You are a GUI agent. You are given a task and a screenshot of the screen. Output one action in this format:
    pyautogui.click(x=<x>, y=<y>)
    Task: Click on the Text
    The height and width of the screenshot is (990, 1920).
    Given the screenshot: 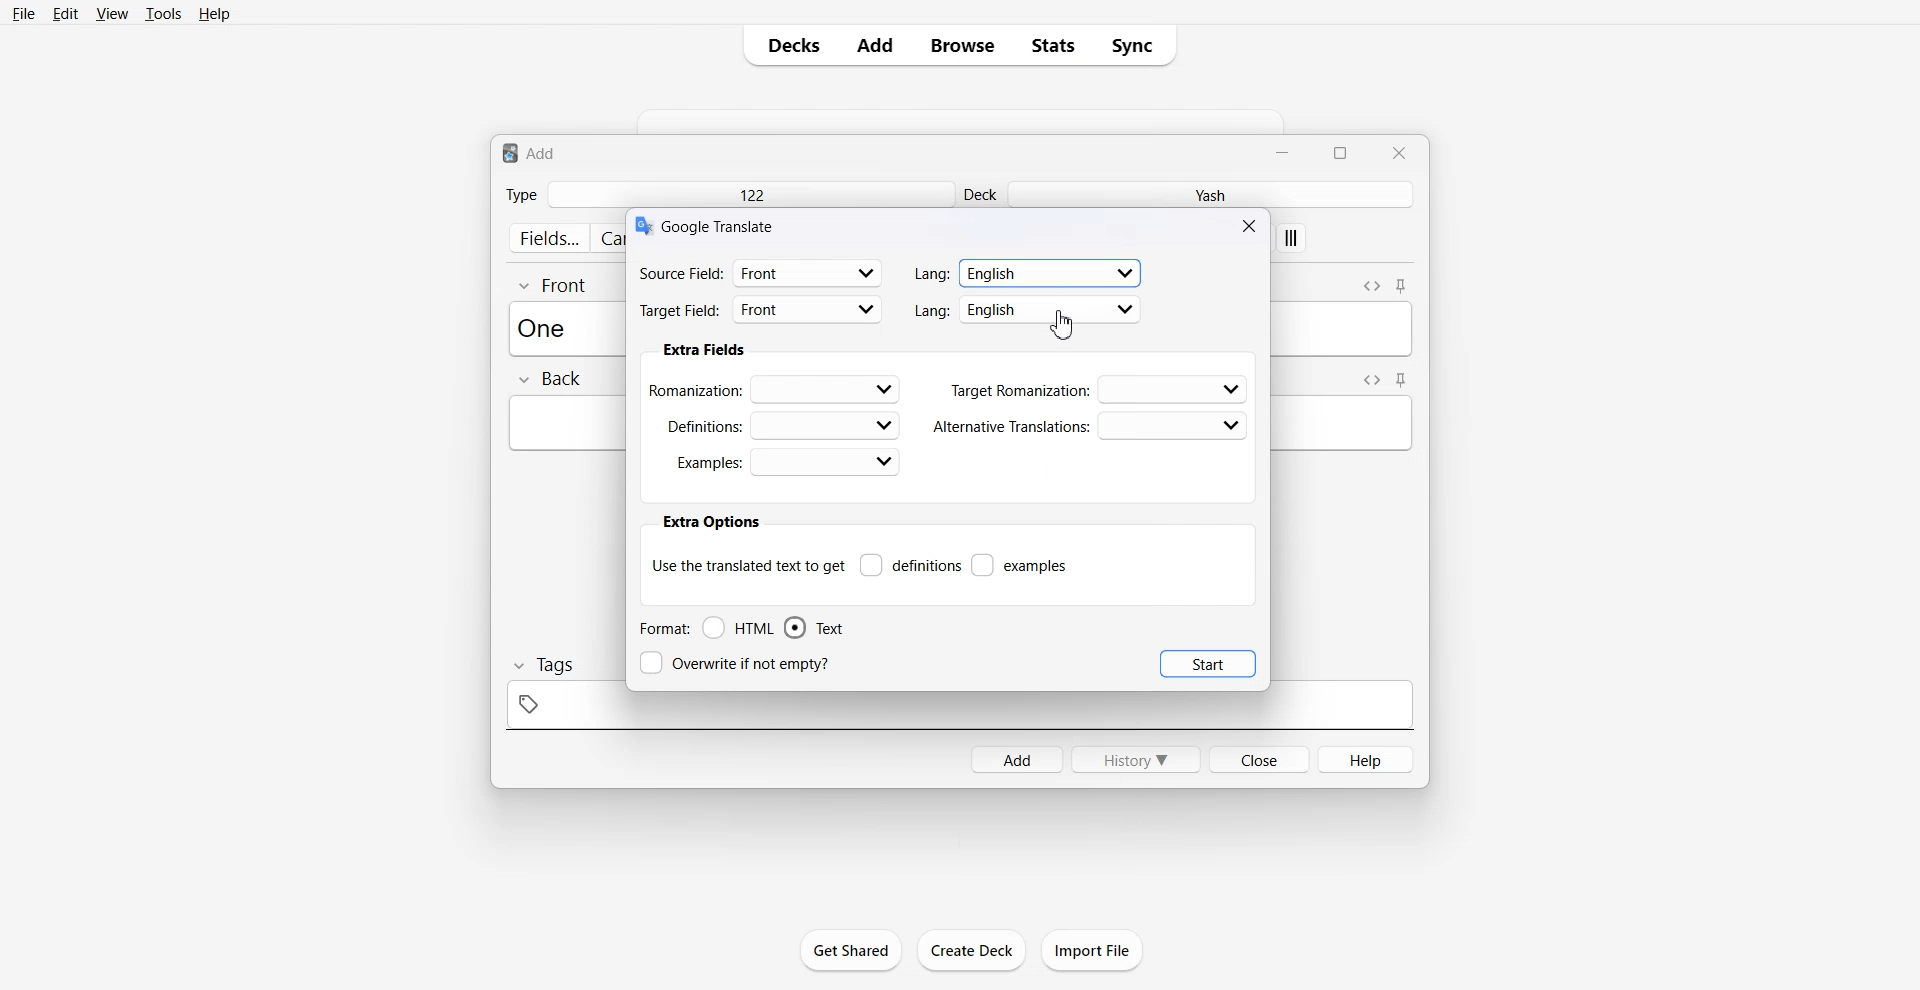 What is the action you would take?
    pyautogui.click(x=814, y=628)
    